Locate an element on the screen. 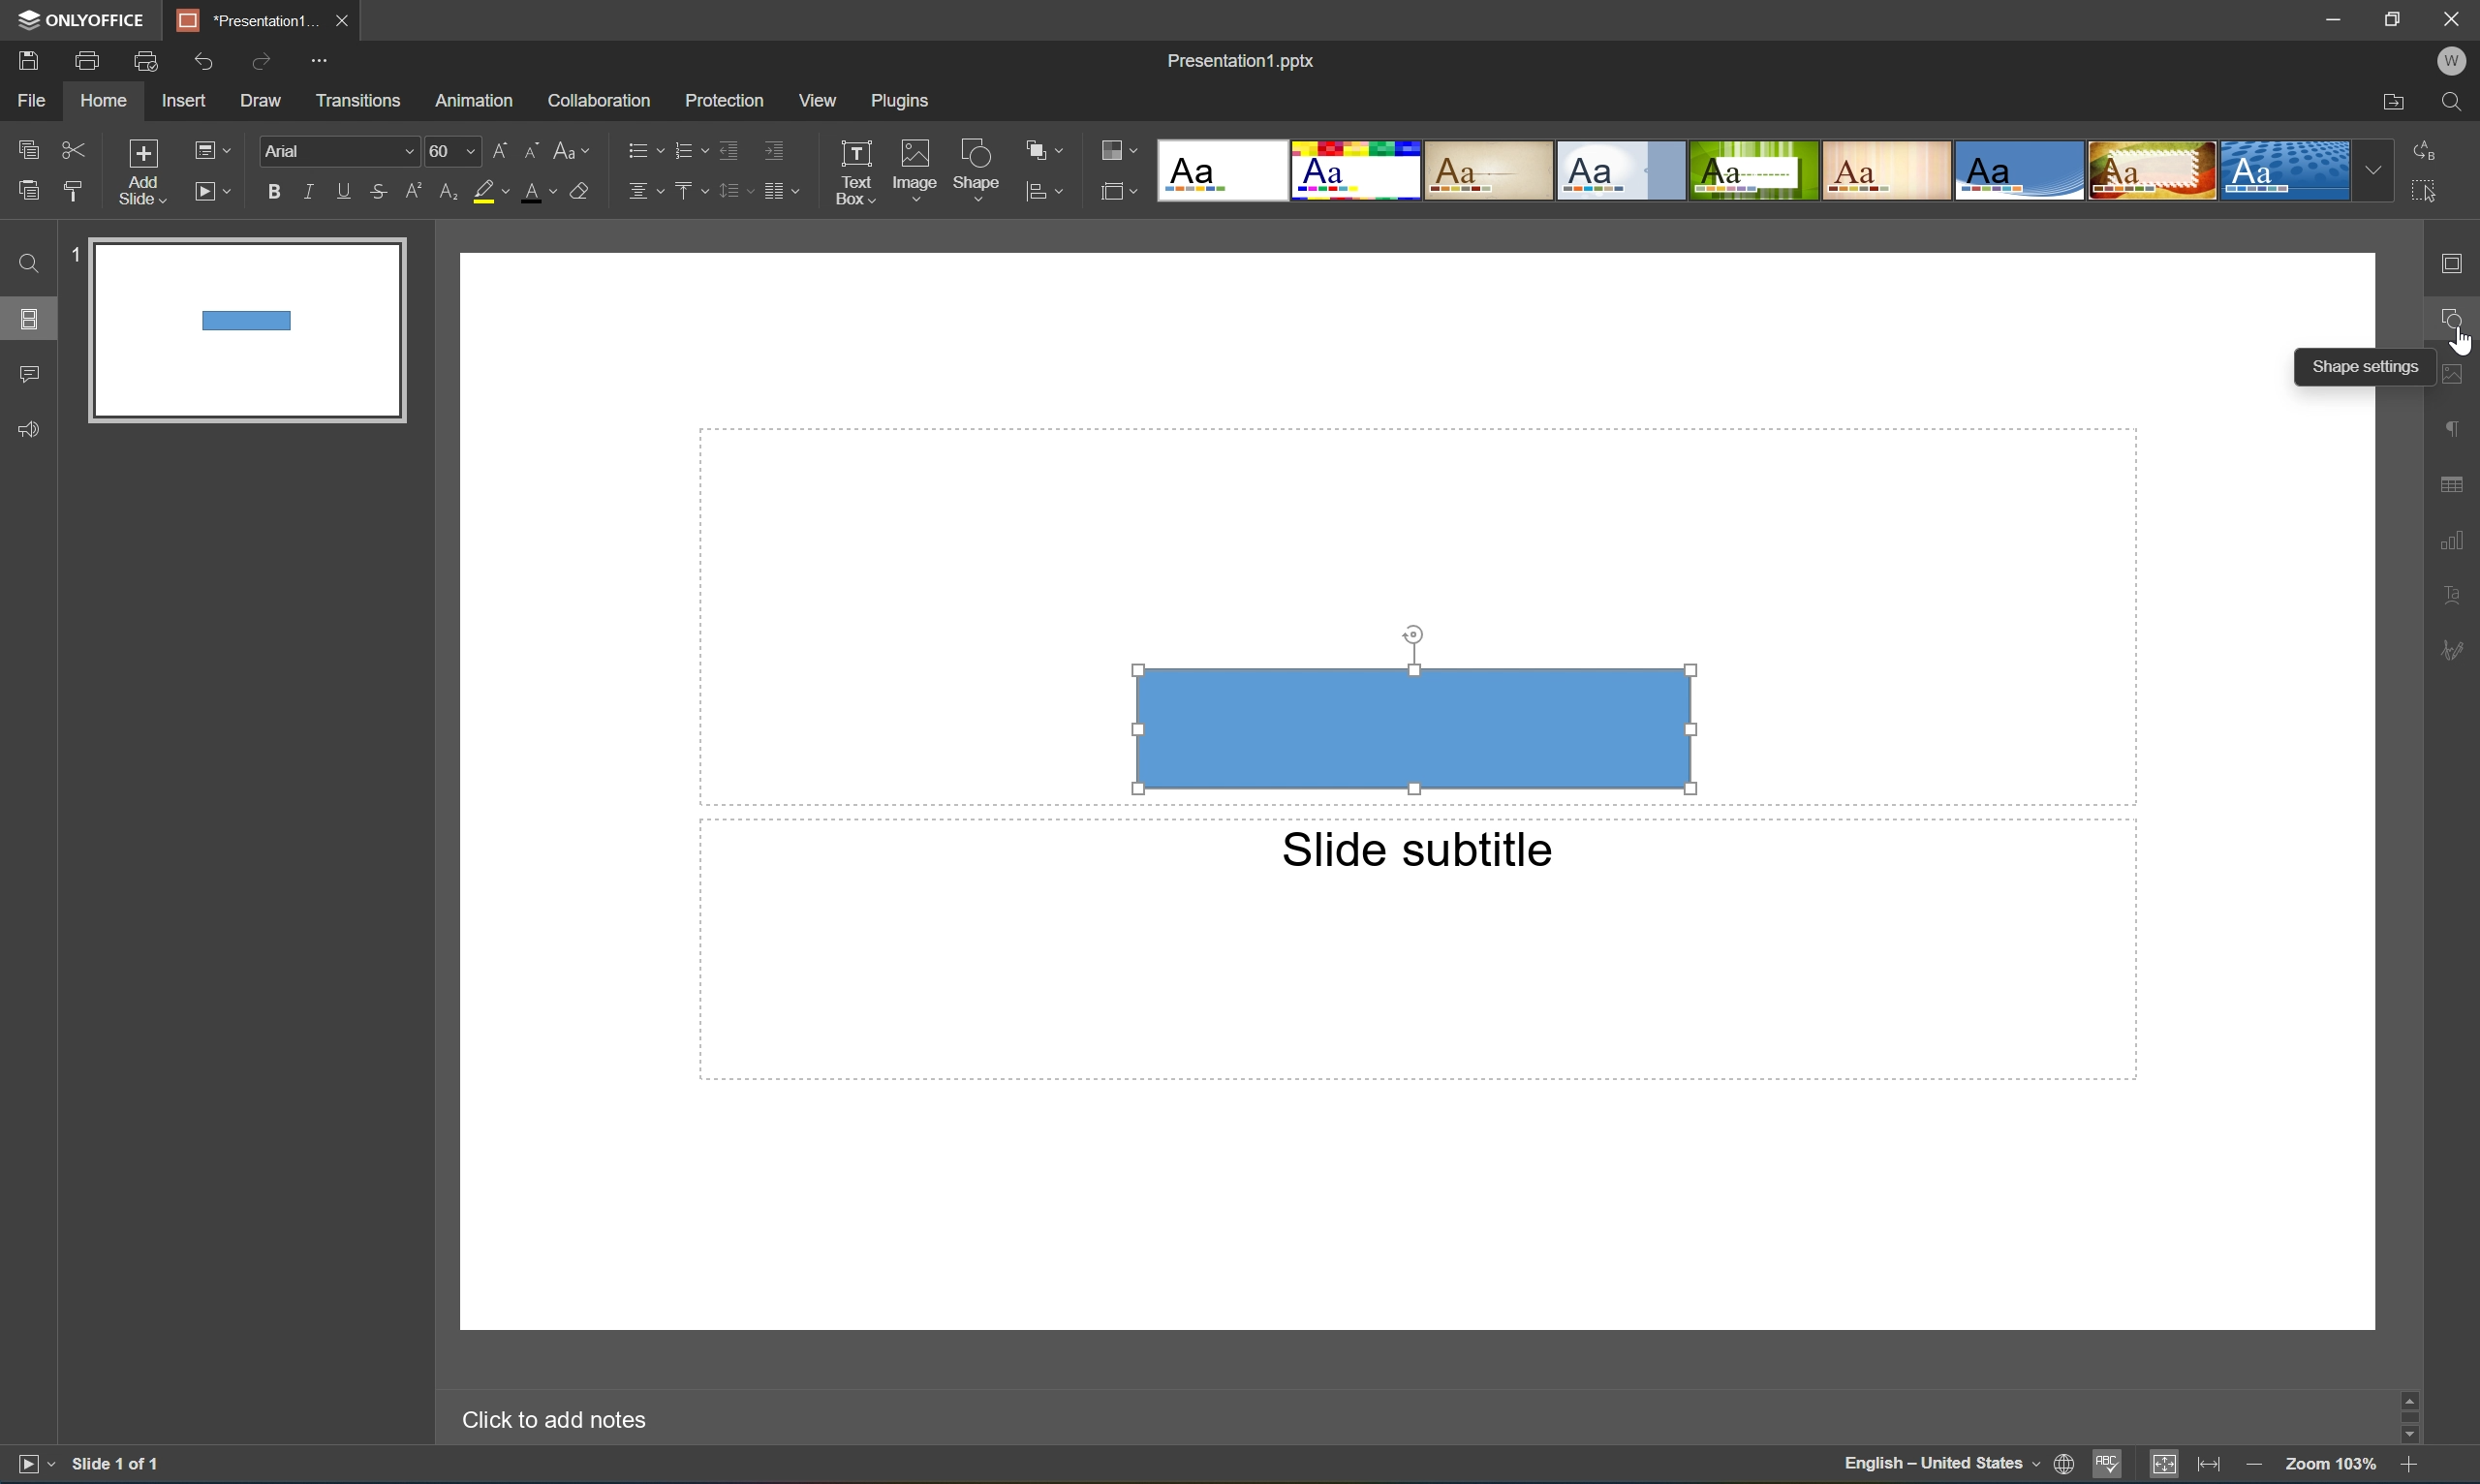 Image resolution: width=2480 pixels, height=1484 pixels. Italic is located at coordinates (306, 189).